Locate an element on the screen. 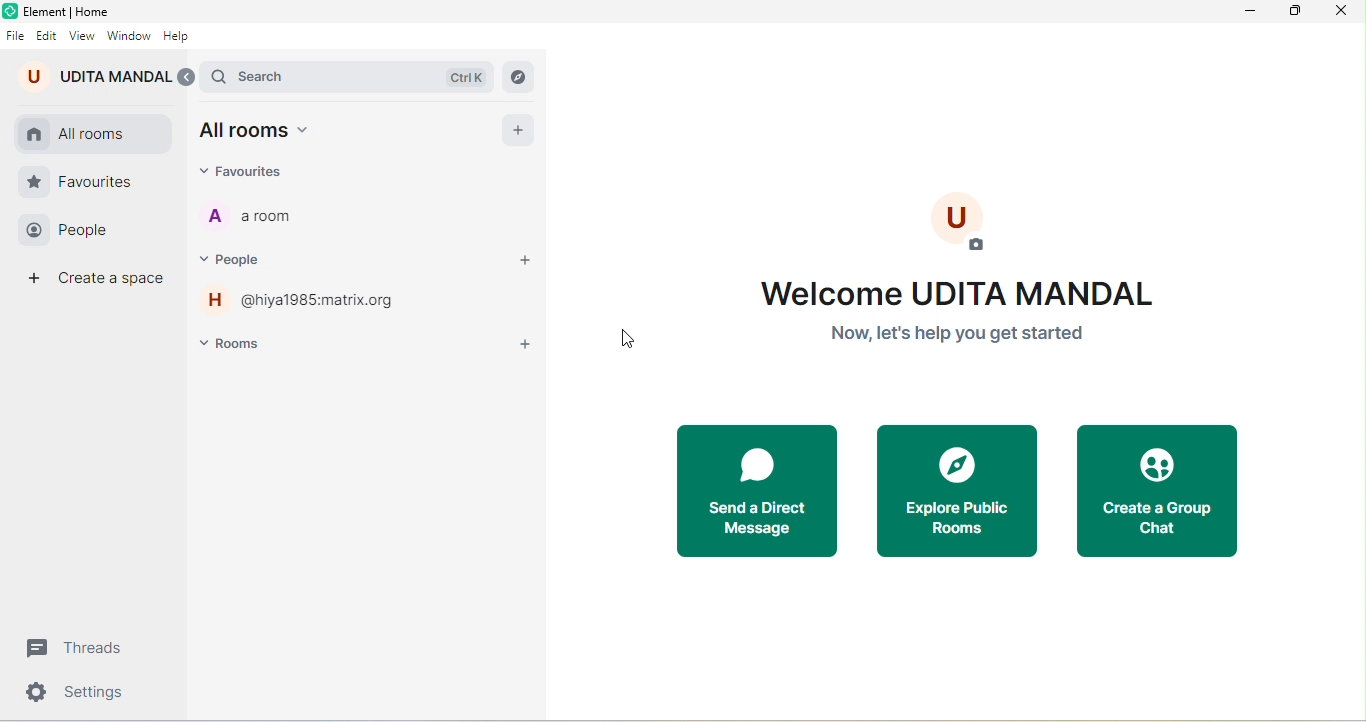 This screenshot has width=1366, height=722. close is located at coordinates (1340, 10).